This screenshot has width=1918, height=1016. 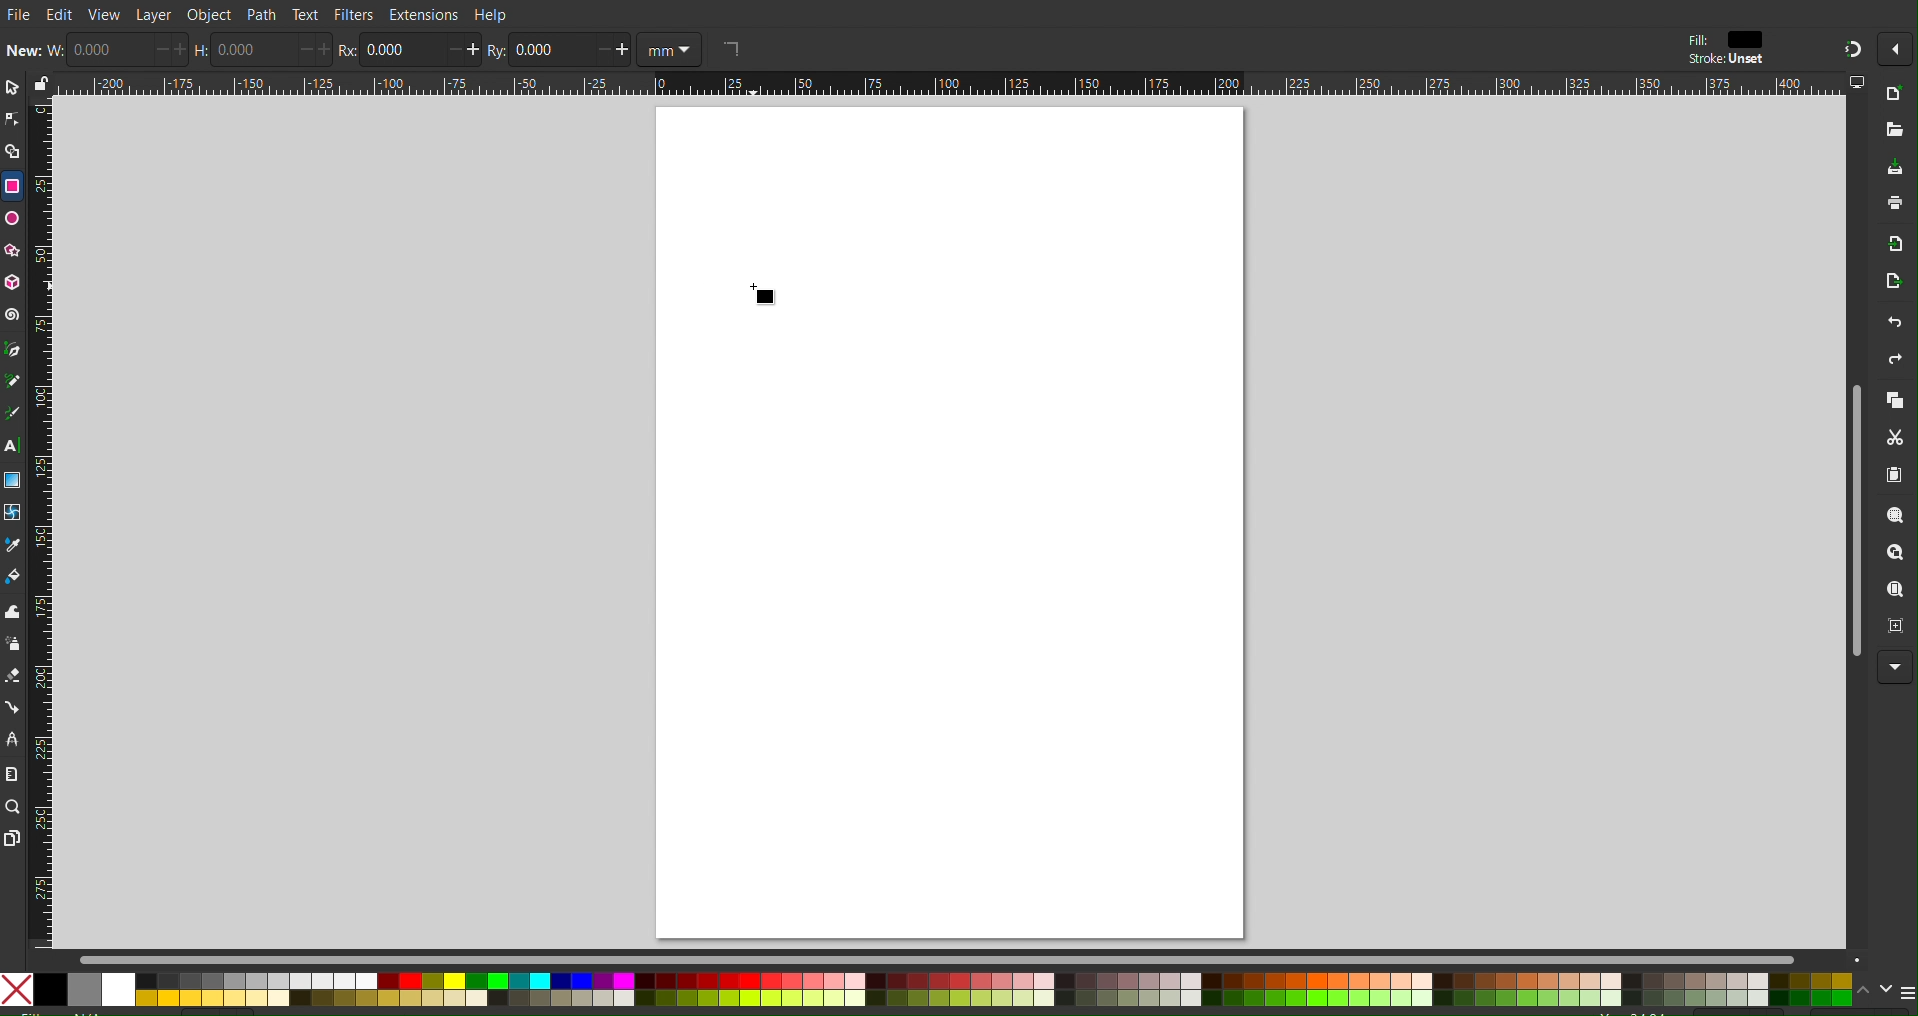 I want to click on Color Options, so click(x=928, y=991).